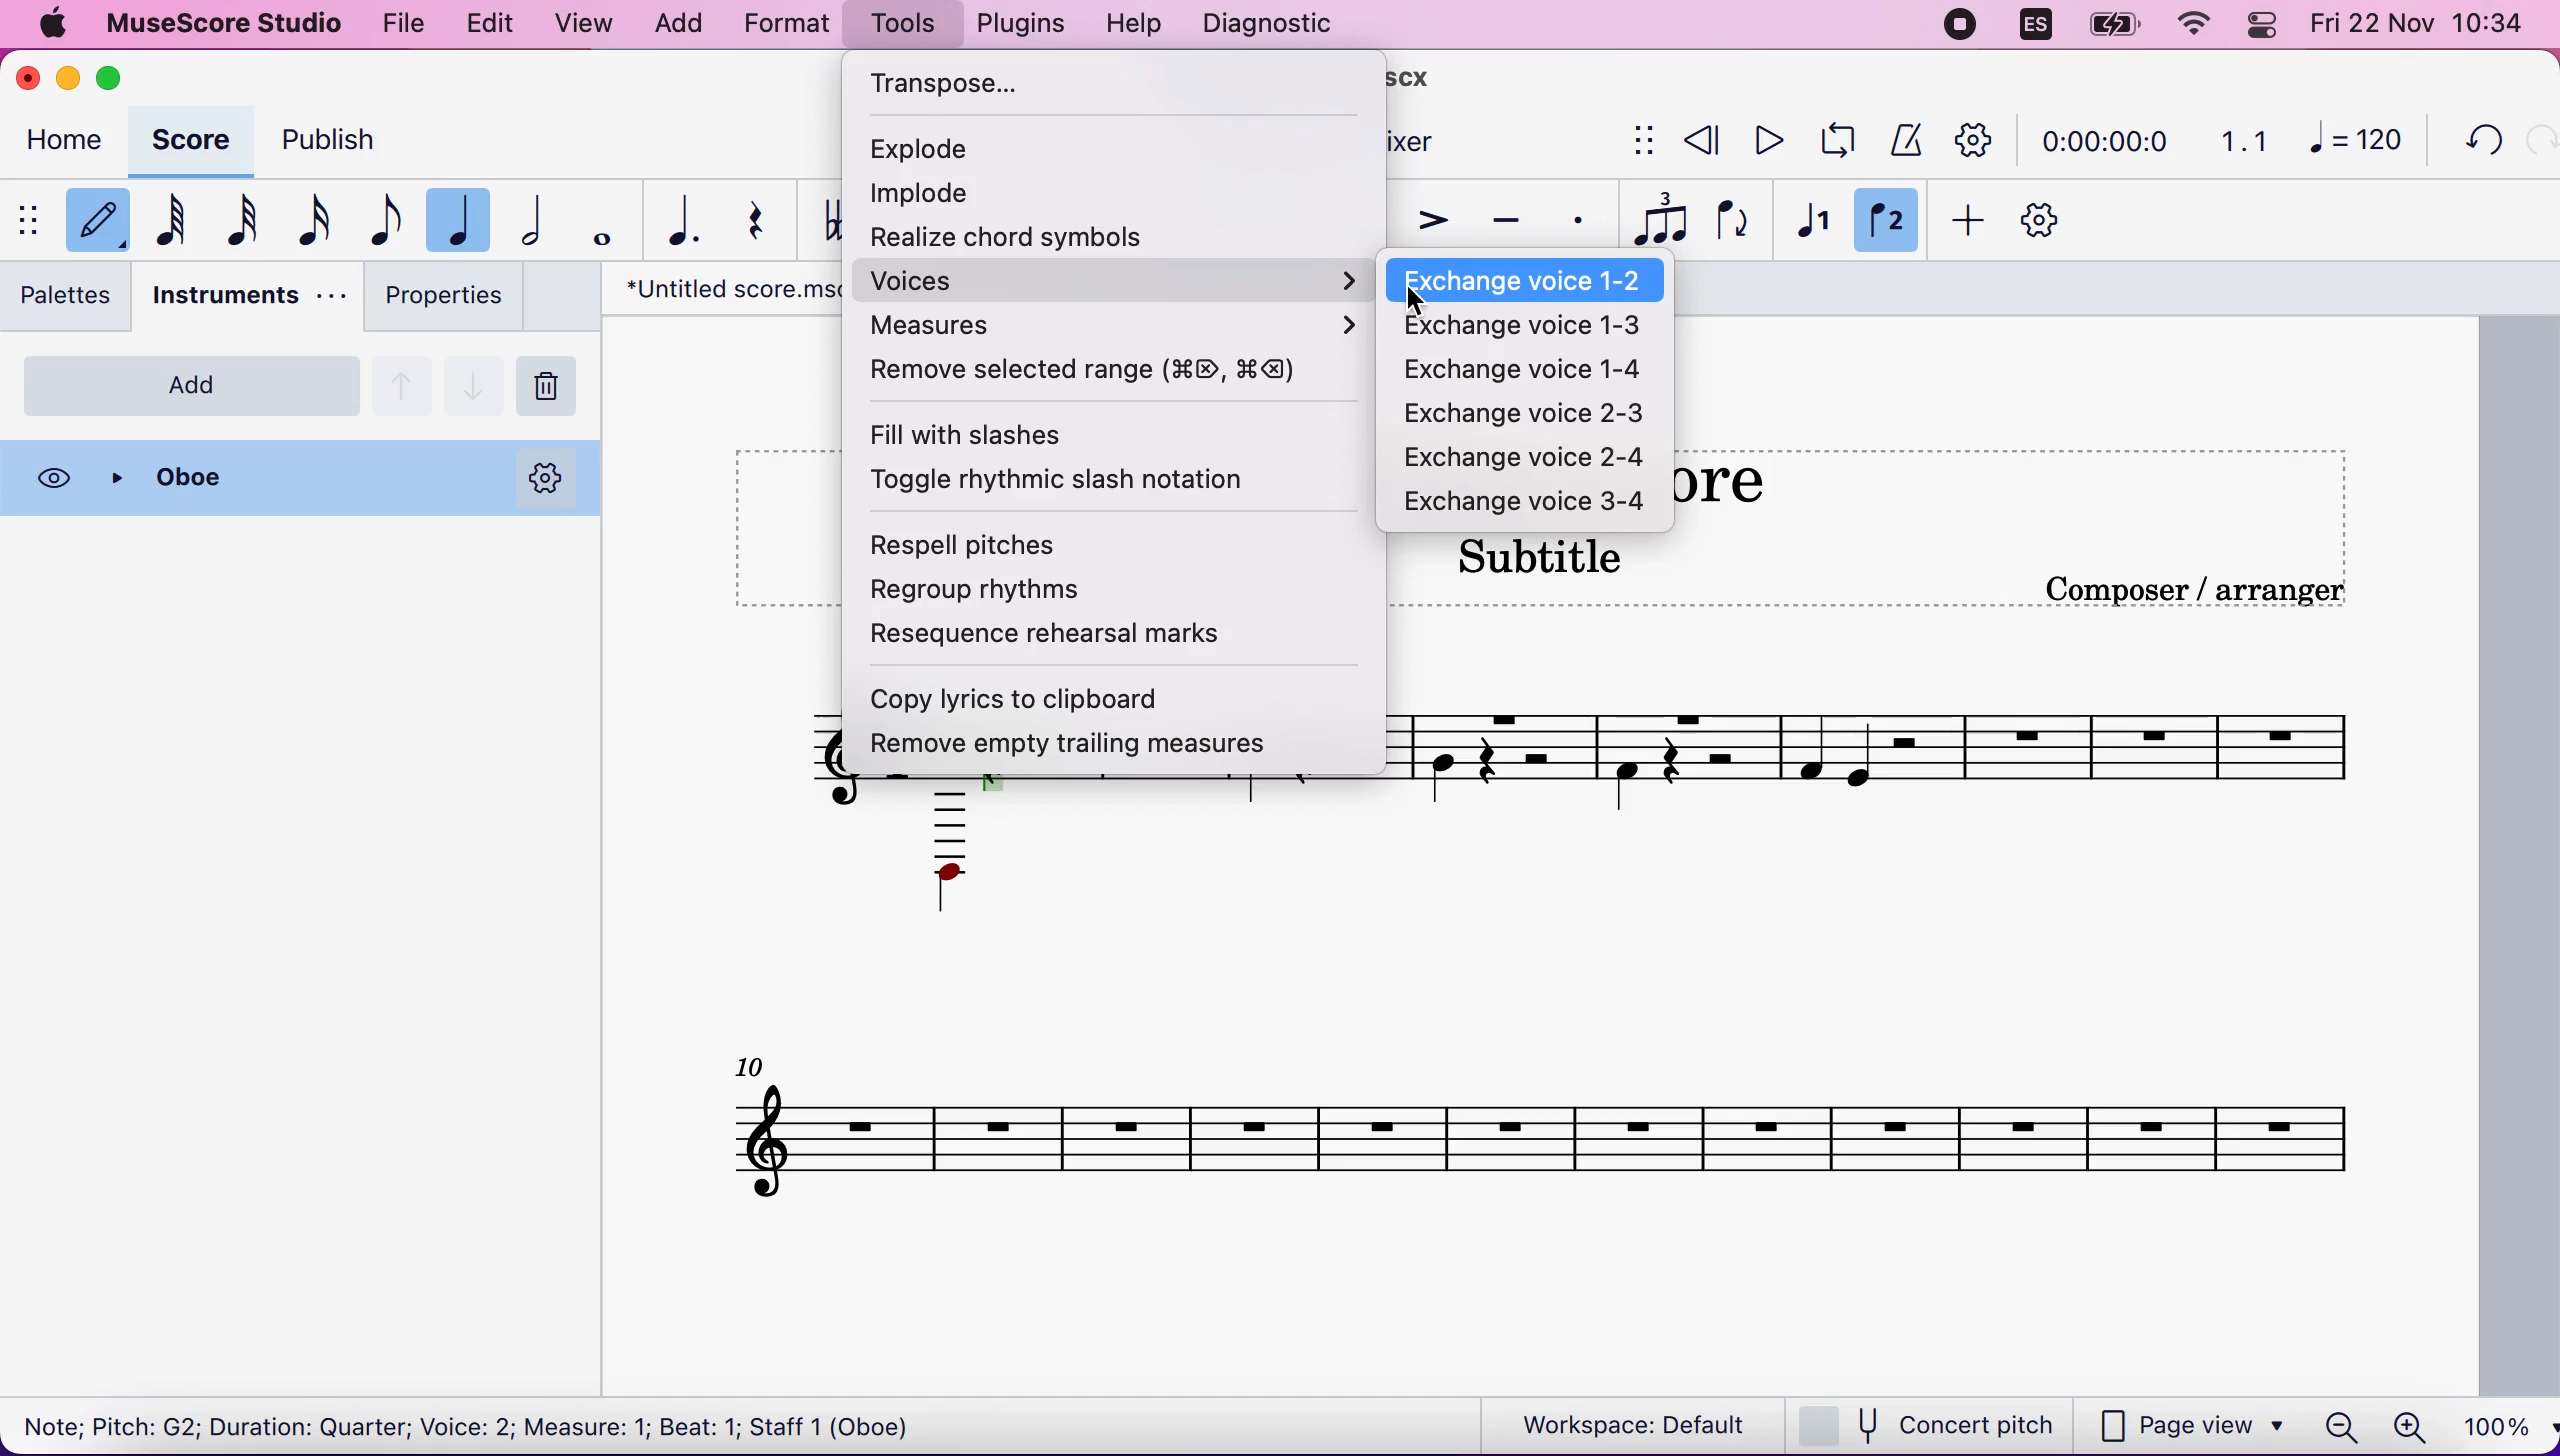 The height and width of the screenshot is (1456, 2560). What do you see at coordinates (389, 223) in the screenshot?
I see `eight note` at bounding box center [389, 223].